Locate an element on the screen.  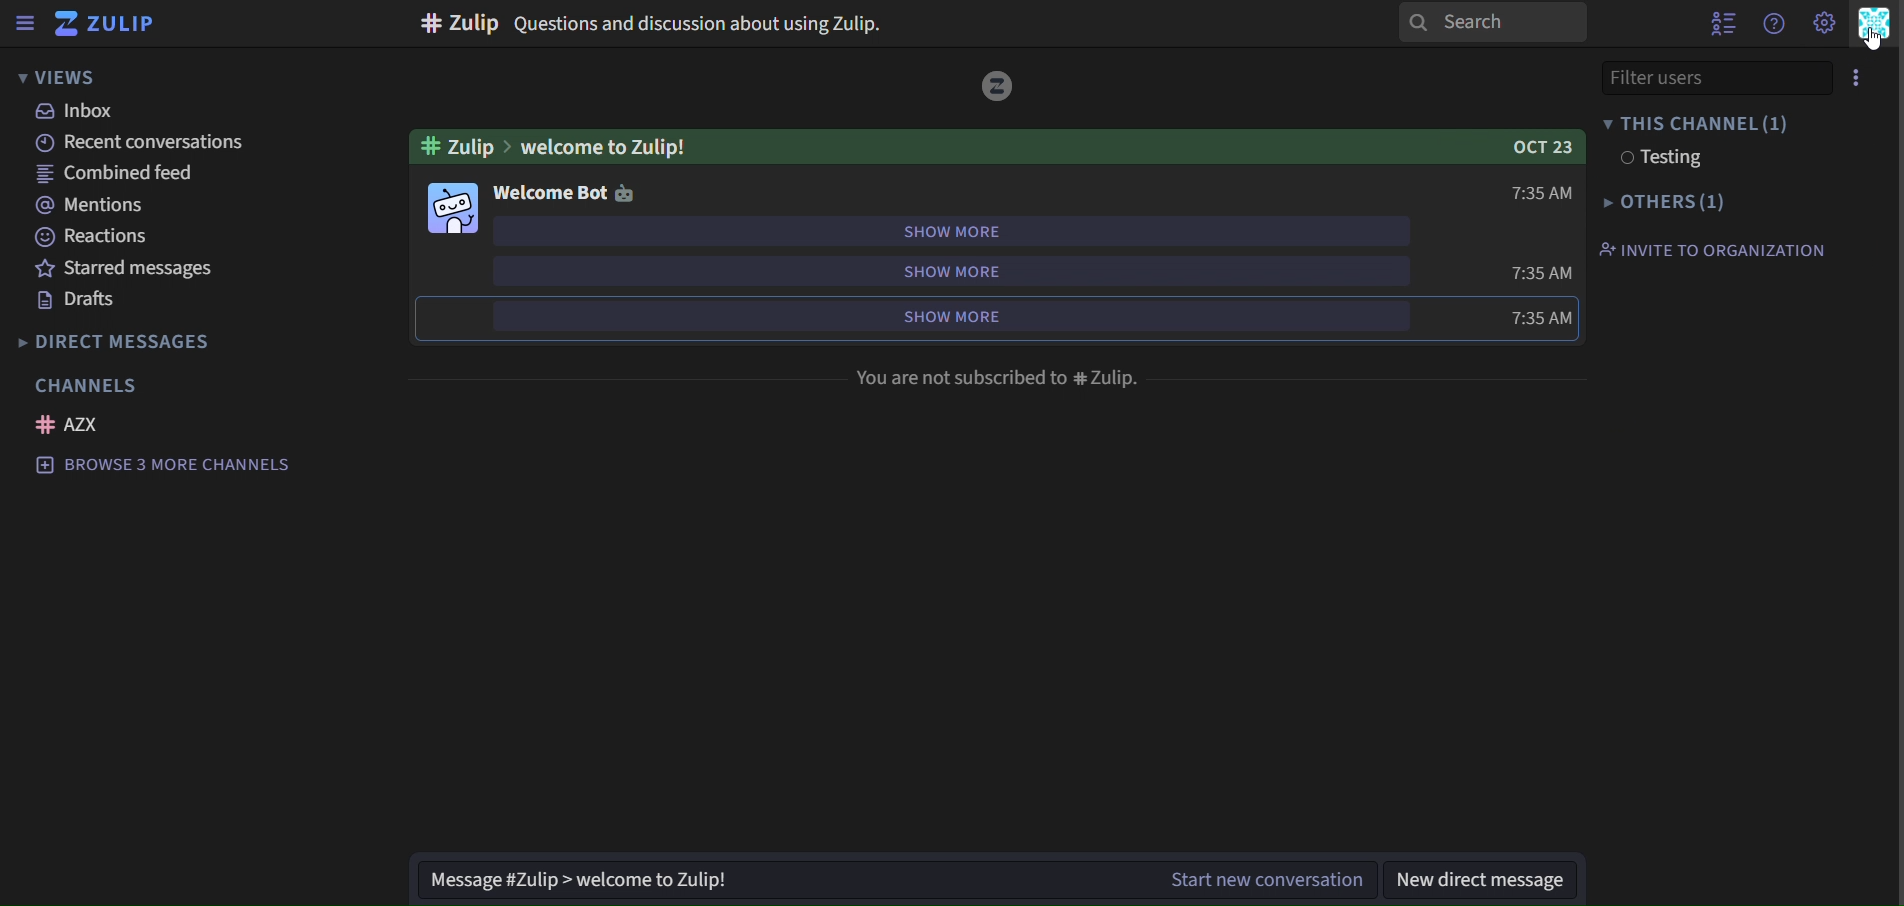
7:35AM is located at coordinates (1540, 273).